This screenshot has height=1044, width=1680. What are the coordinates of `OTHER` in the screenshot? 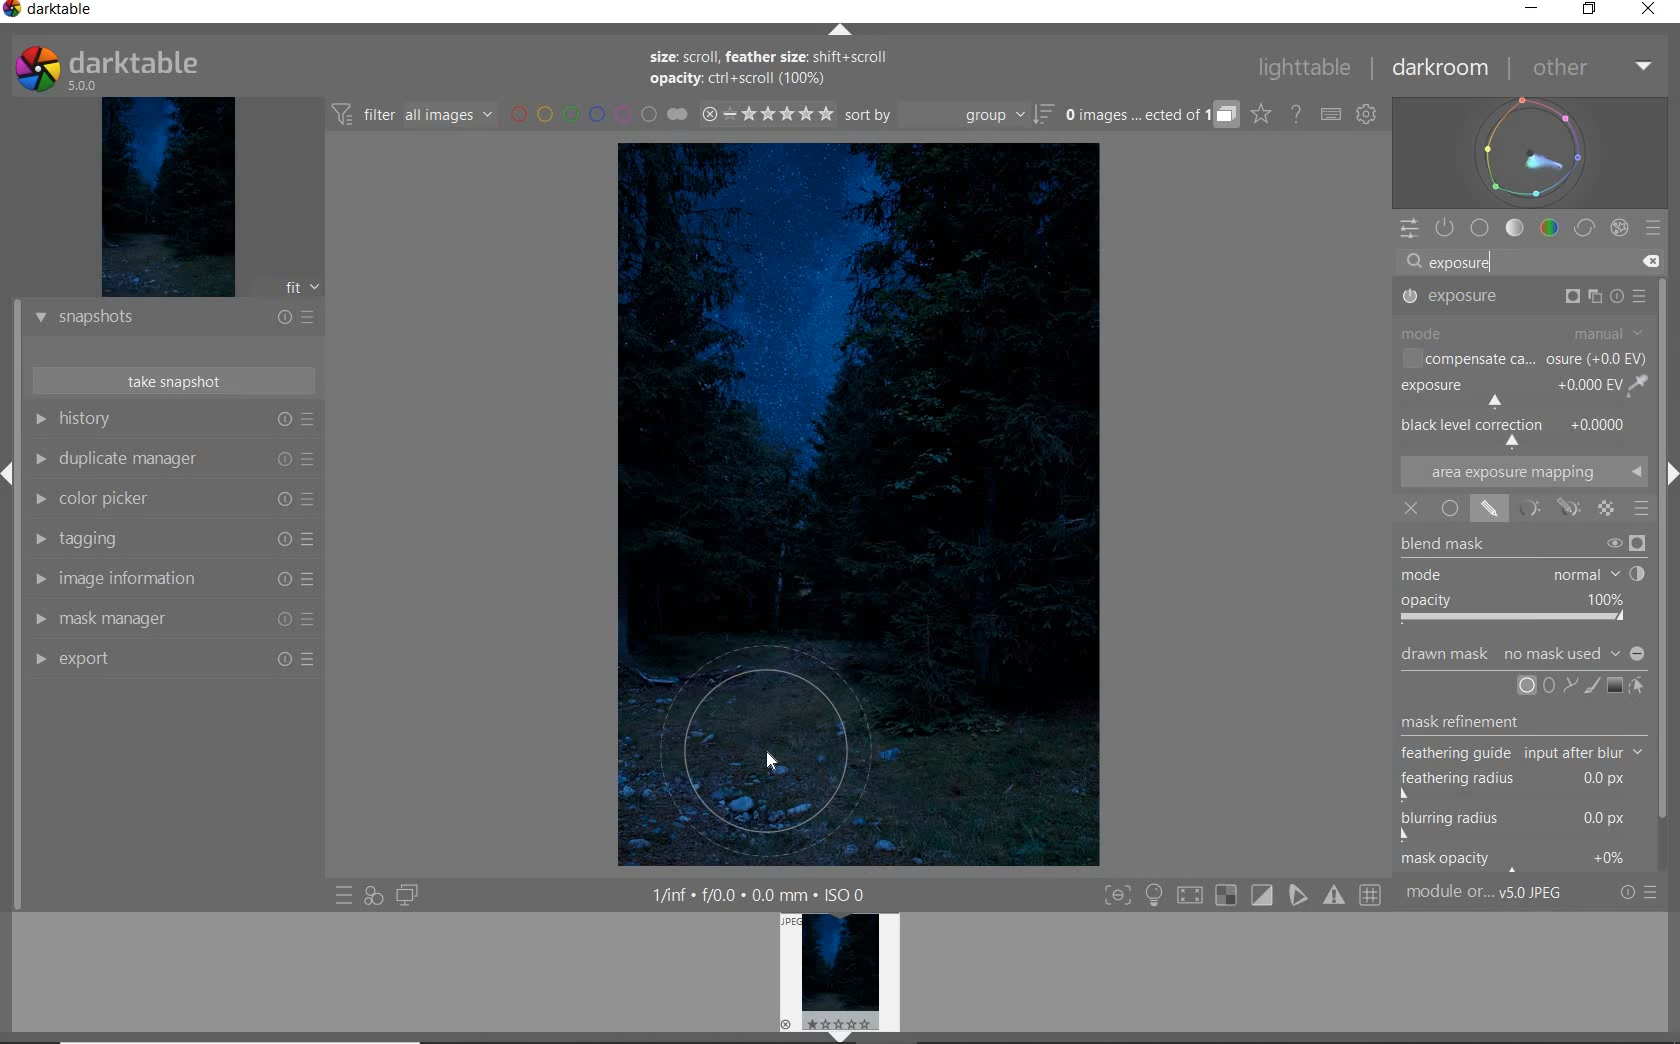 It's located at (1589, 68).